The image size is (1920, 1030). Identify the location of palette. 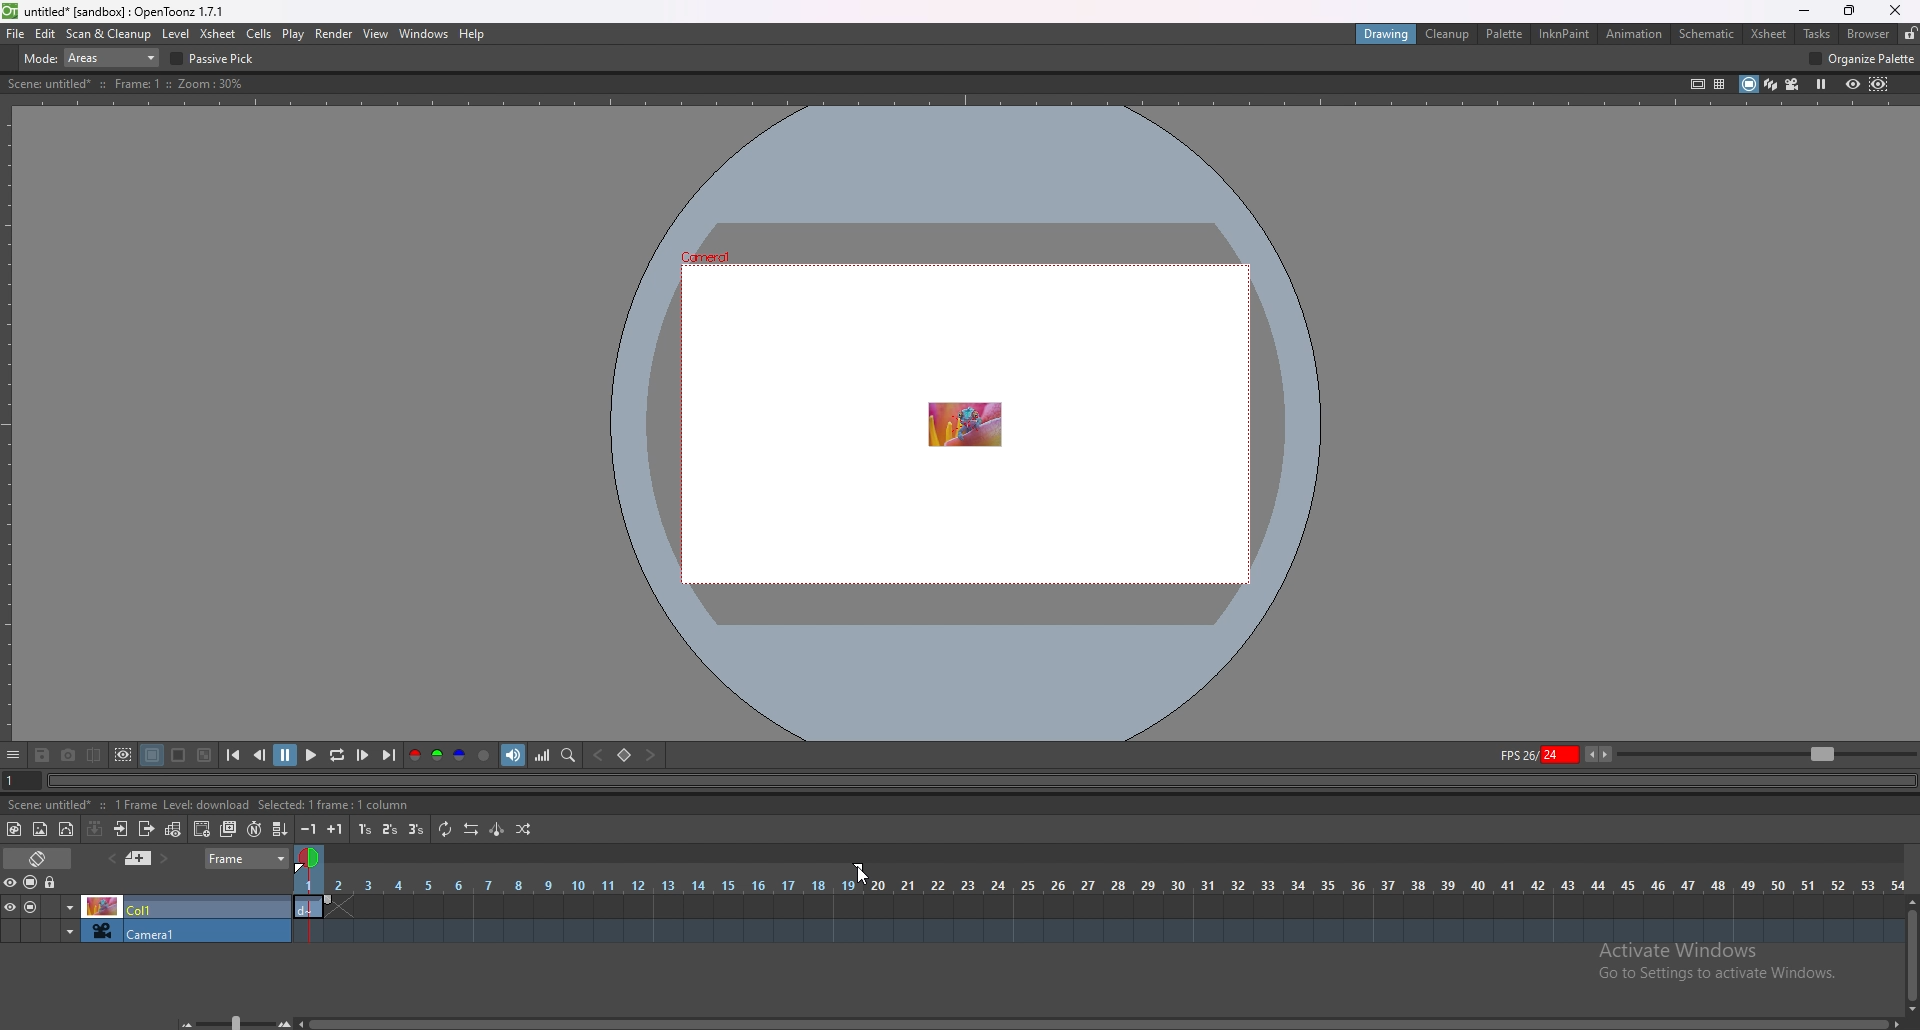
(1506, 34).